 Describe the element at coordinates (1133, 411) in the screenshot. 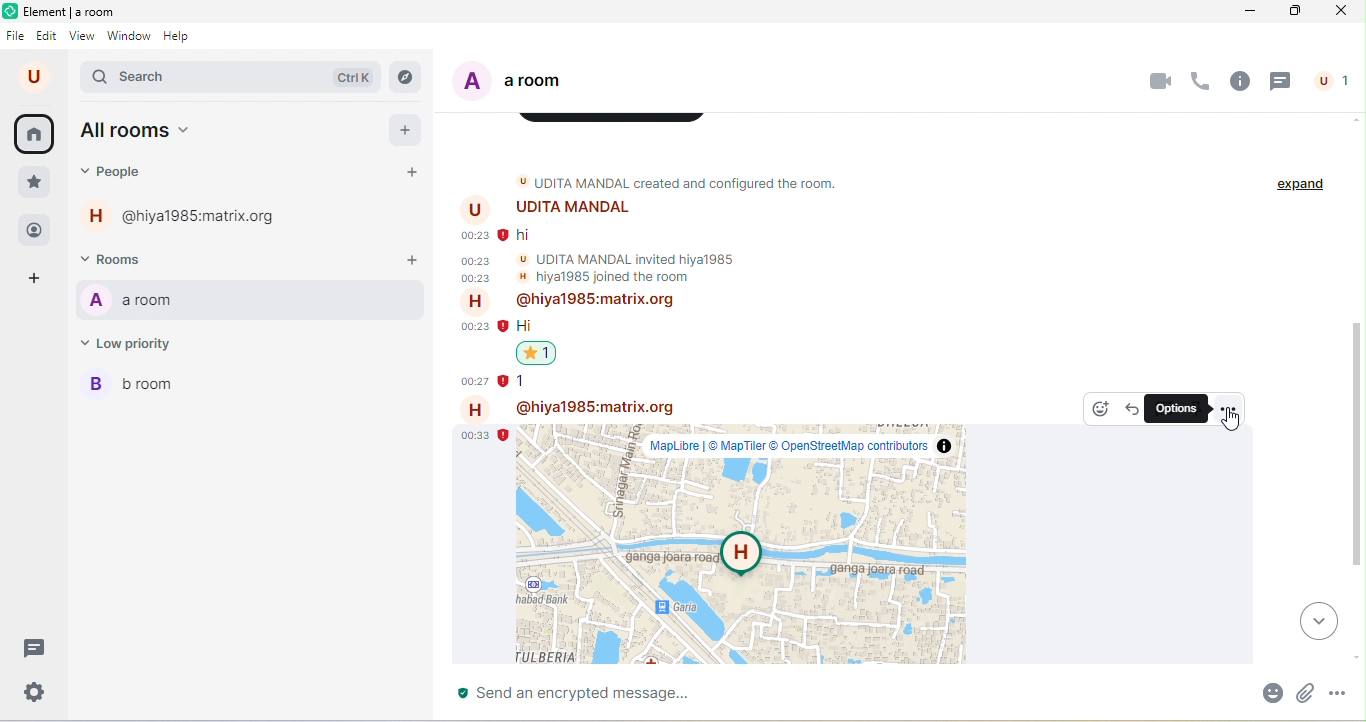

I see `reply` at that location.